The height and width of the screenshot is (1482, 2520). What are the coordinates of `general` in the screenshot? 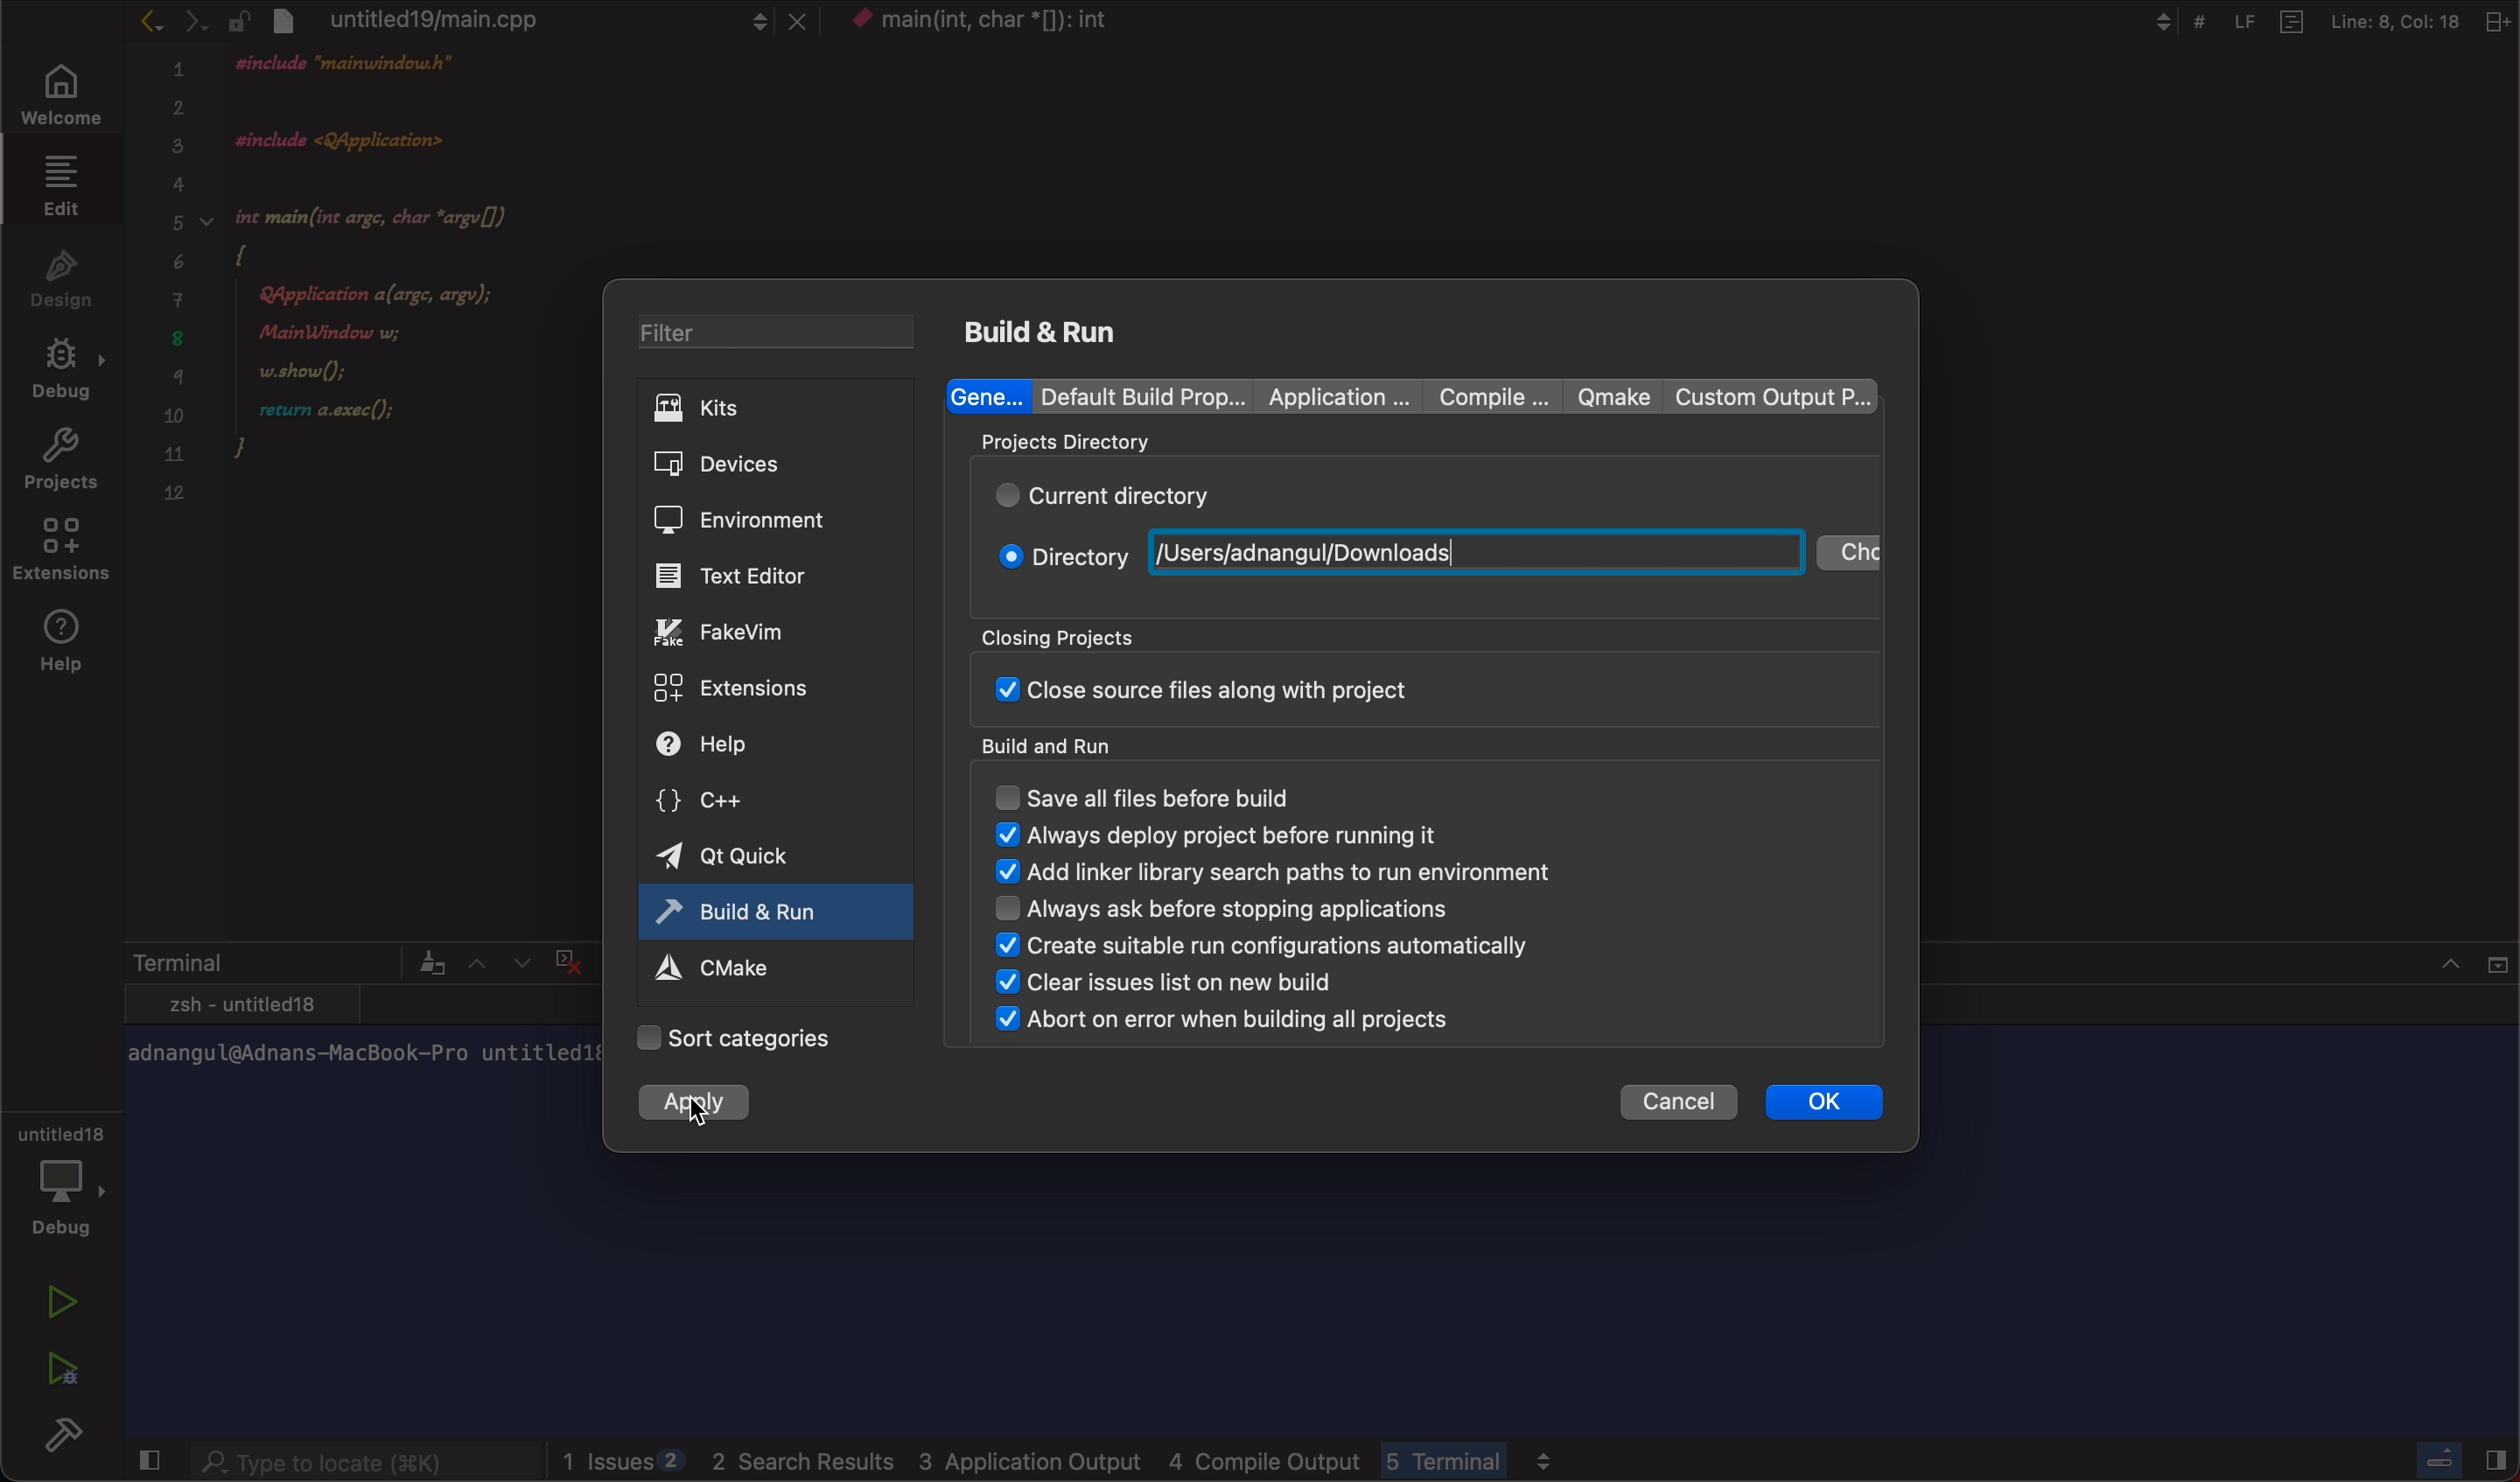 It's located at (990, 394).